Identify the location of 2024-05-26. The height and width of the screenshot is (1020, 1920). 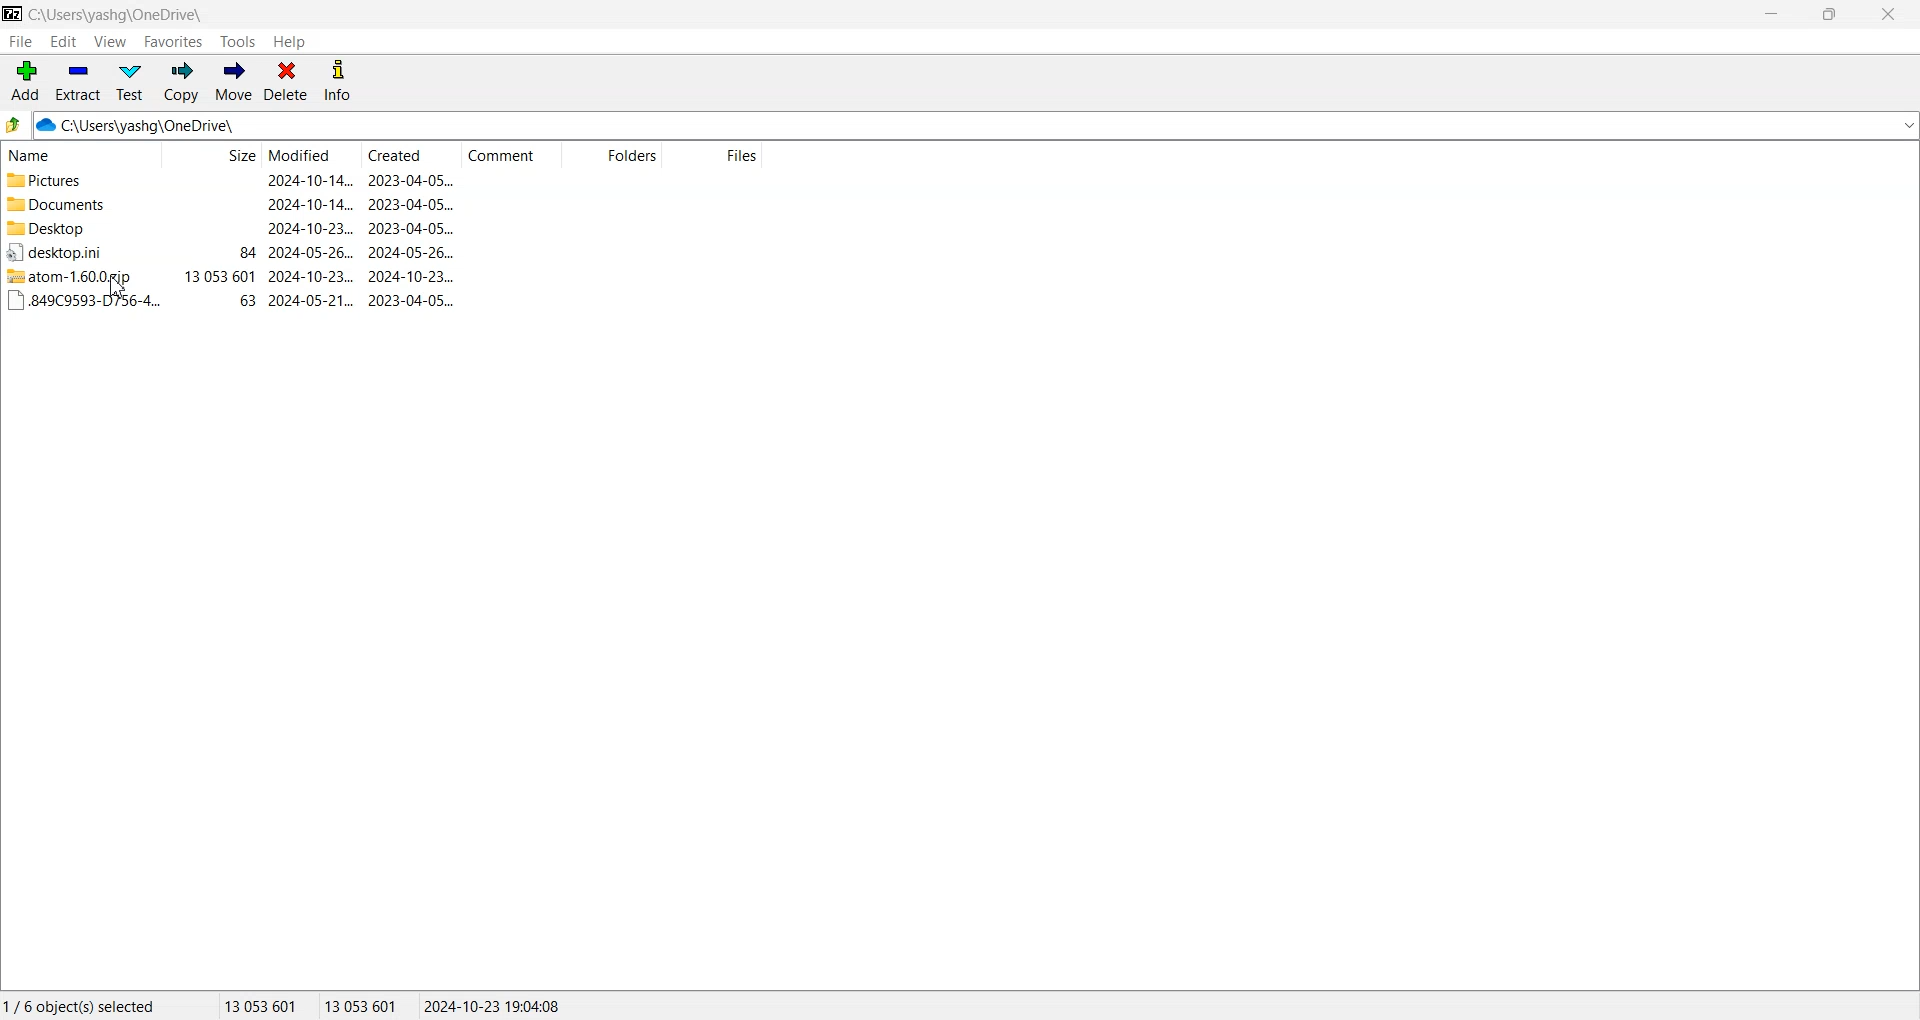
(412, 252).